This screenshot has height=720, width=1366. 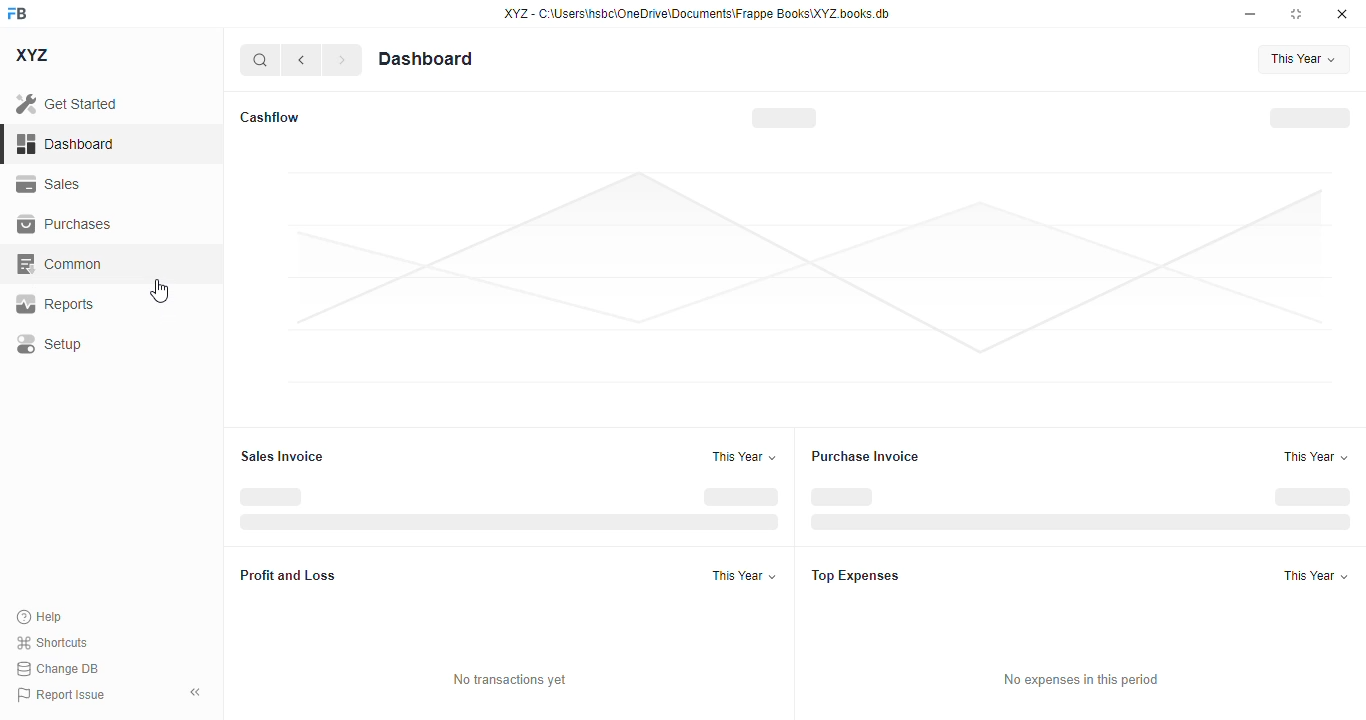 I want to click on this year, so click(x=1317, y=575).